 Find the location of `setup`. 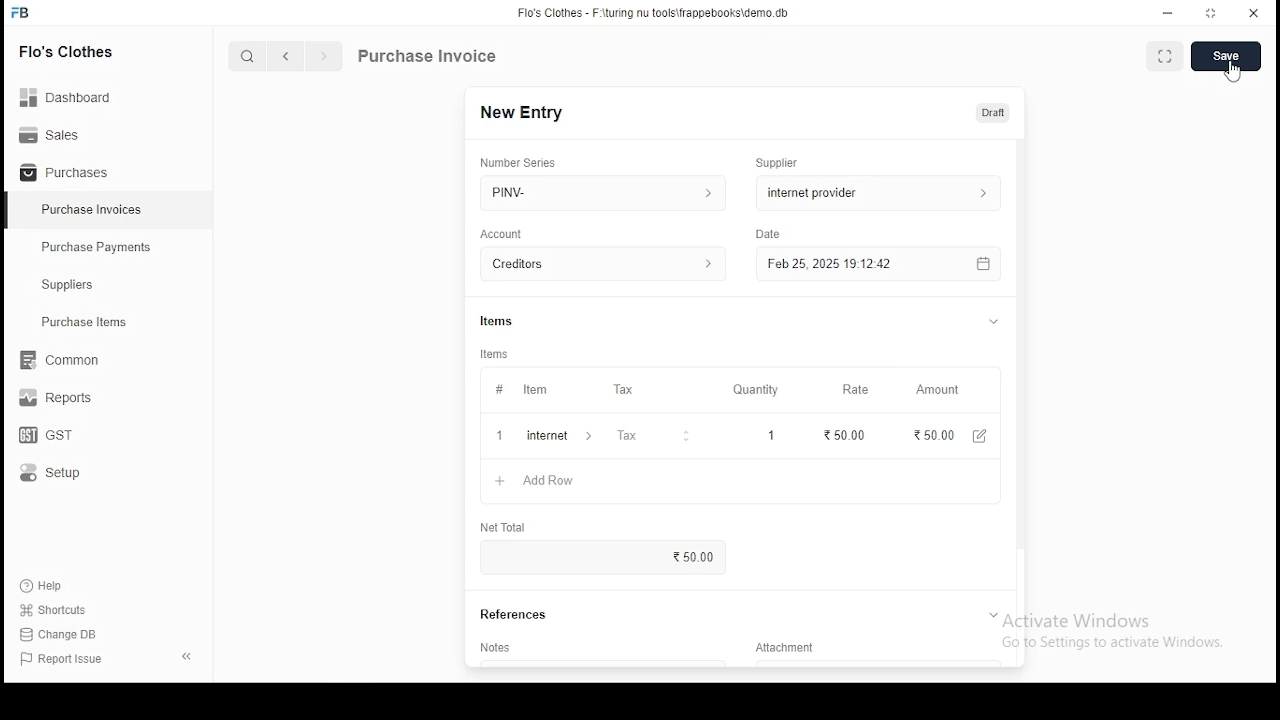

setup is located at coordinates (63, 474).